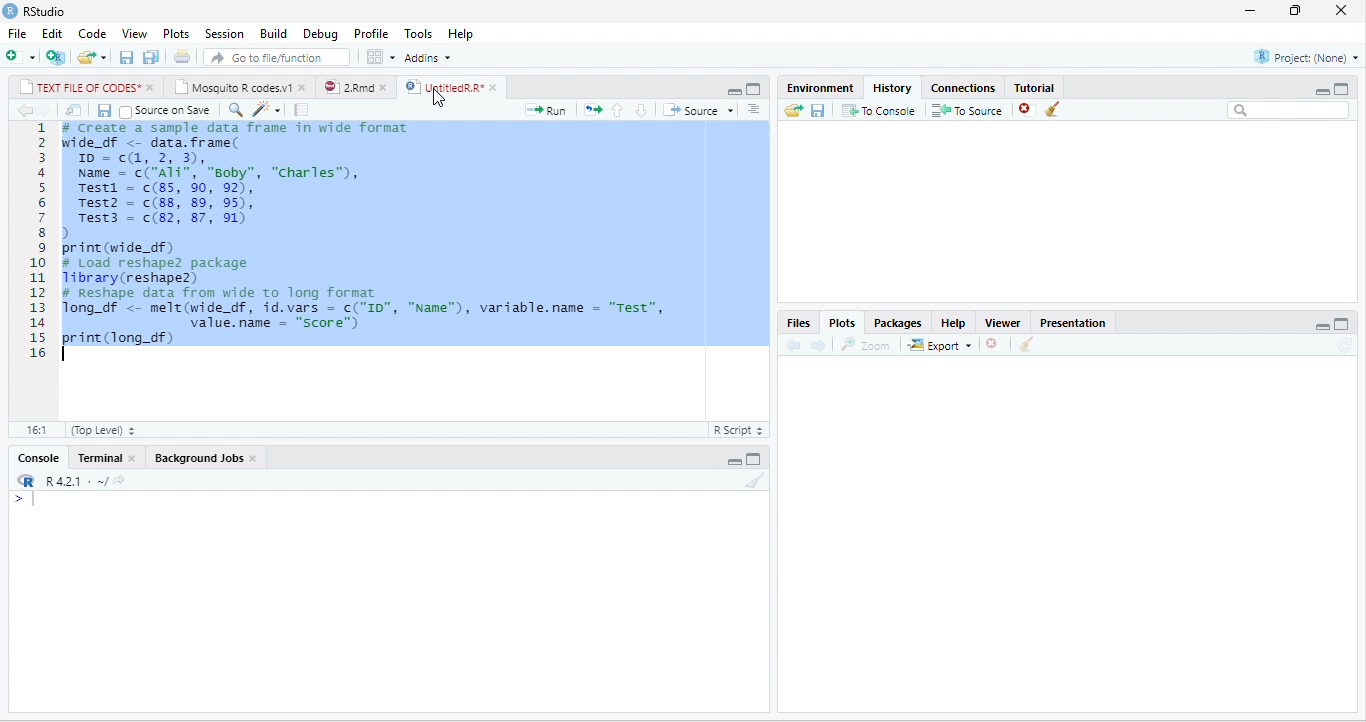  What do you see at coordinates (1027, 109) in the screenshot?
I see `close file` at bounding box center [1027, 109].